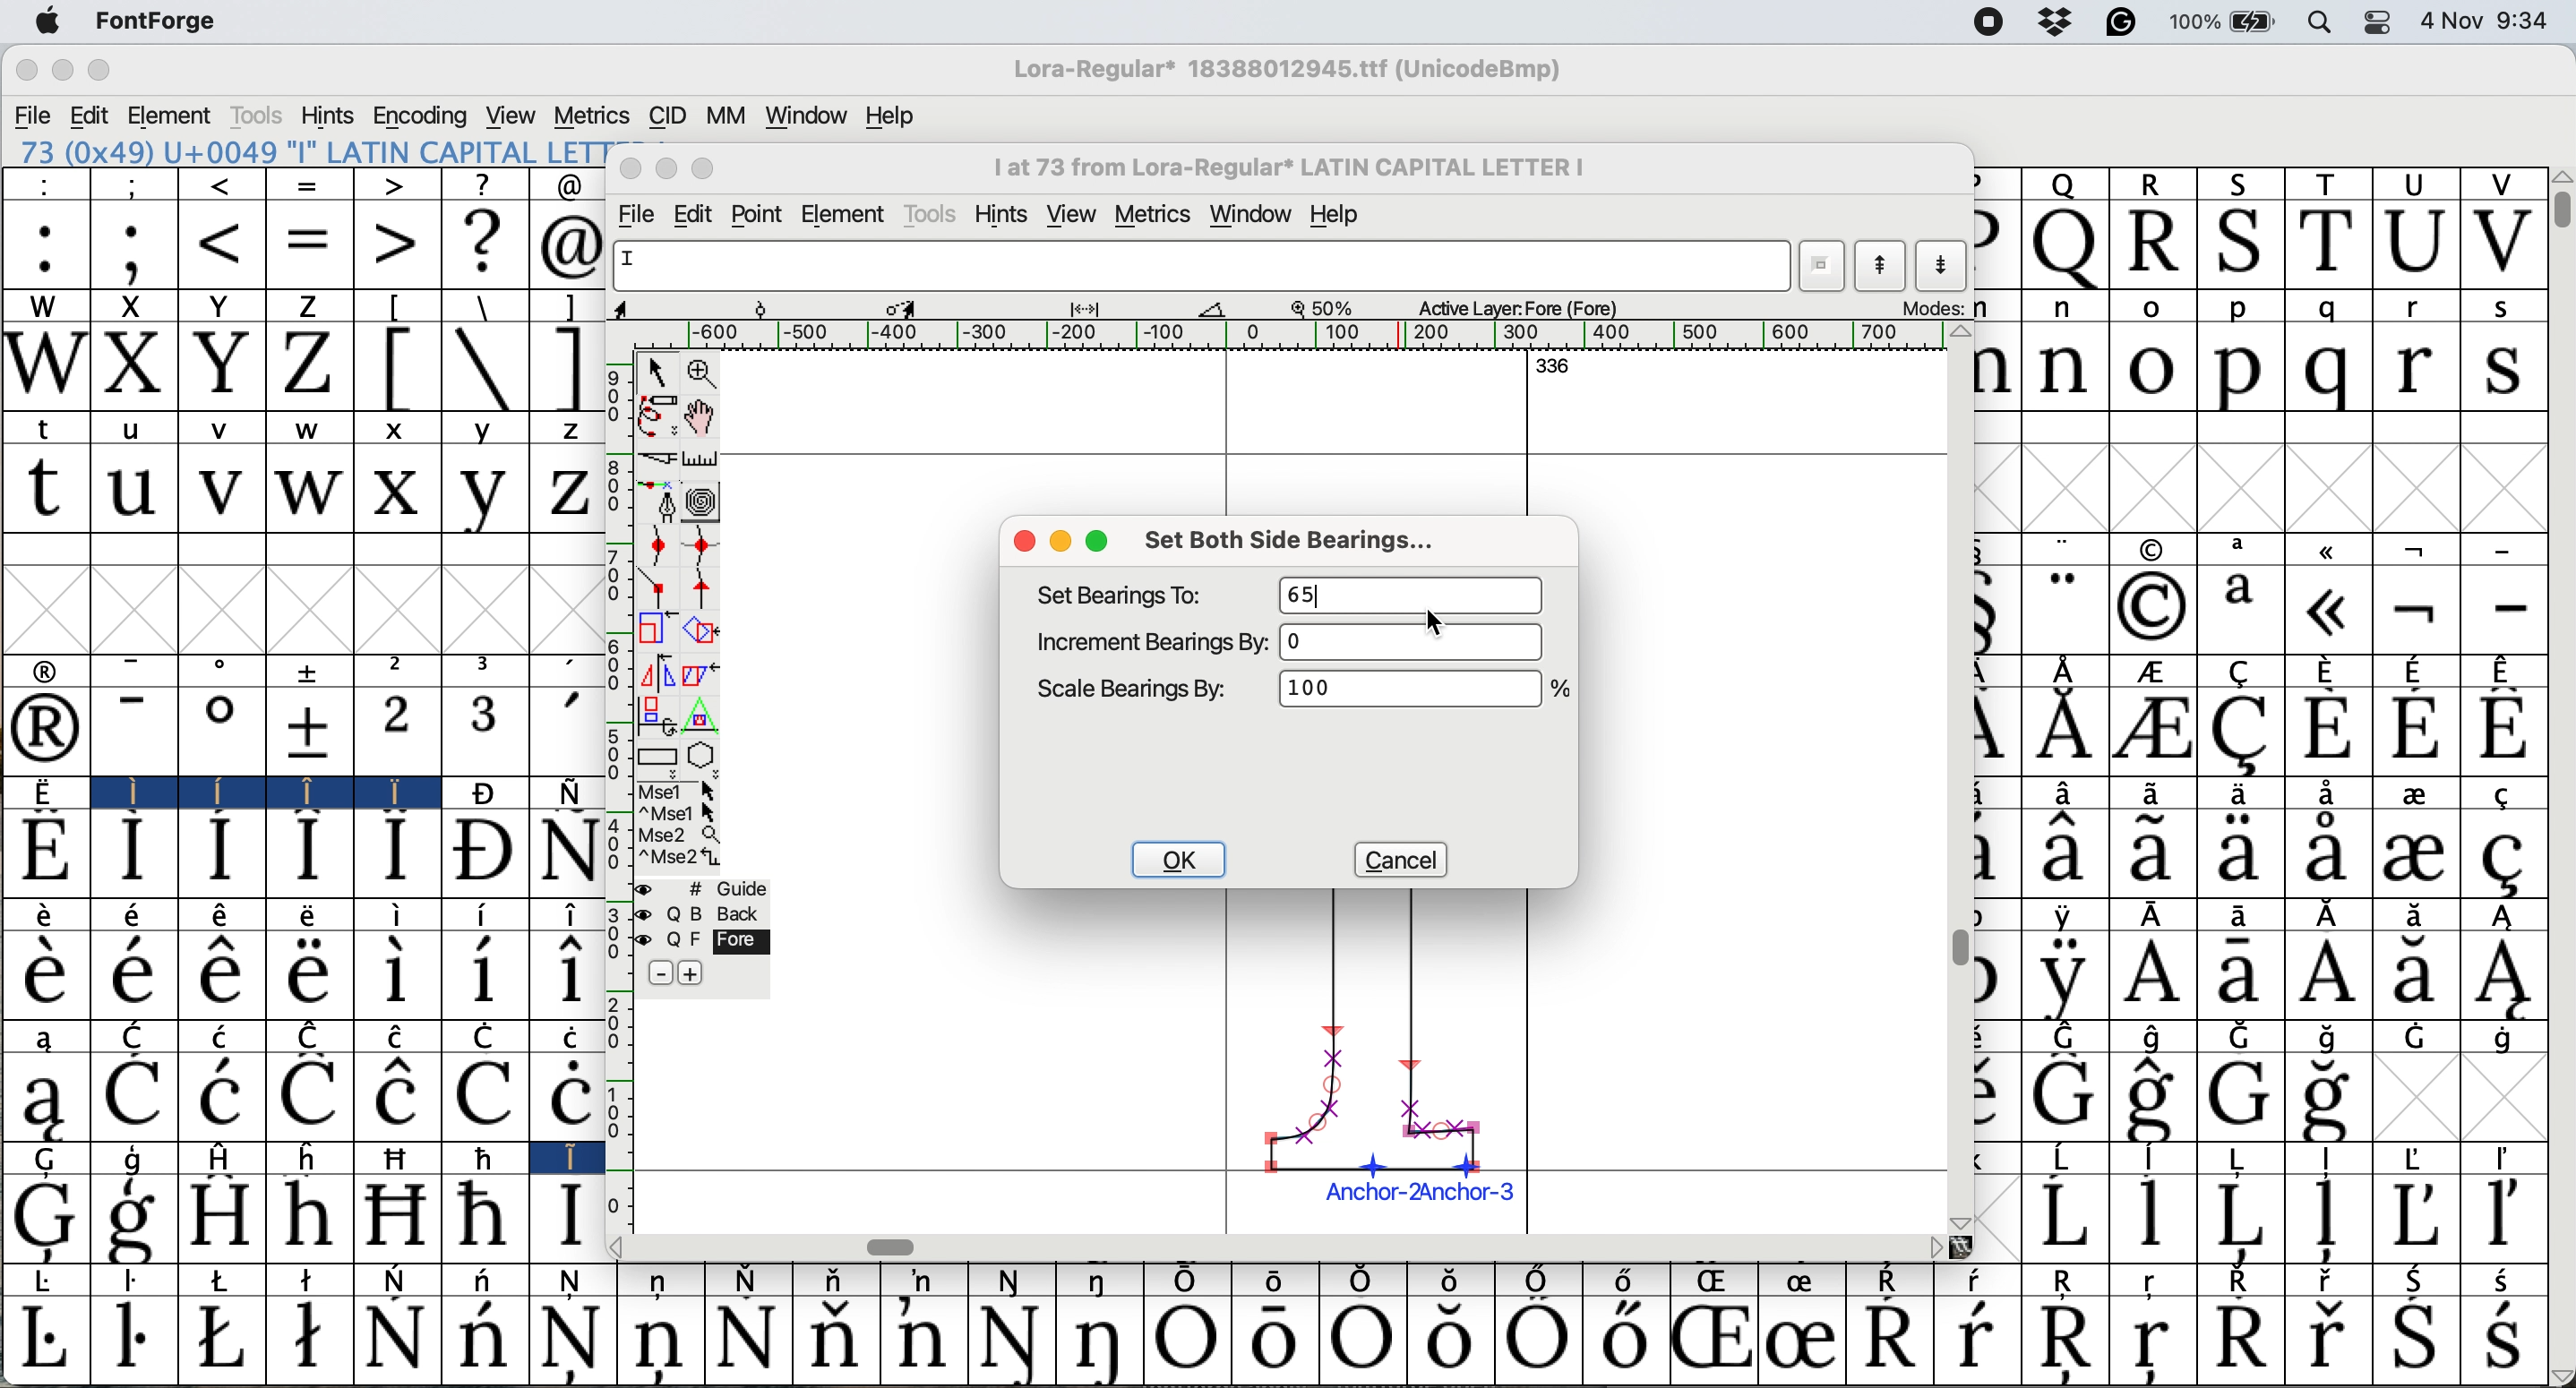 The height and width of the screenshot is (1388, 2576). I want to click on Symbol, so click(2332, 1280).